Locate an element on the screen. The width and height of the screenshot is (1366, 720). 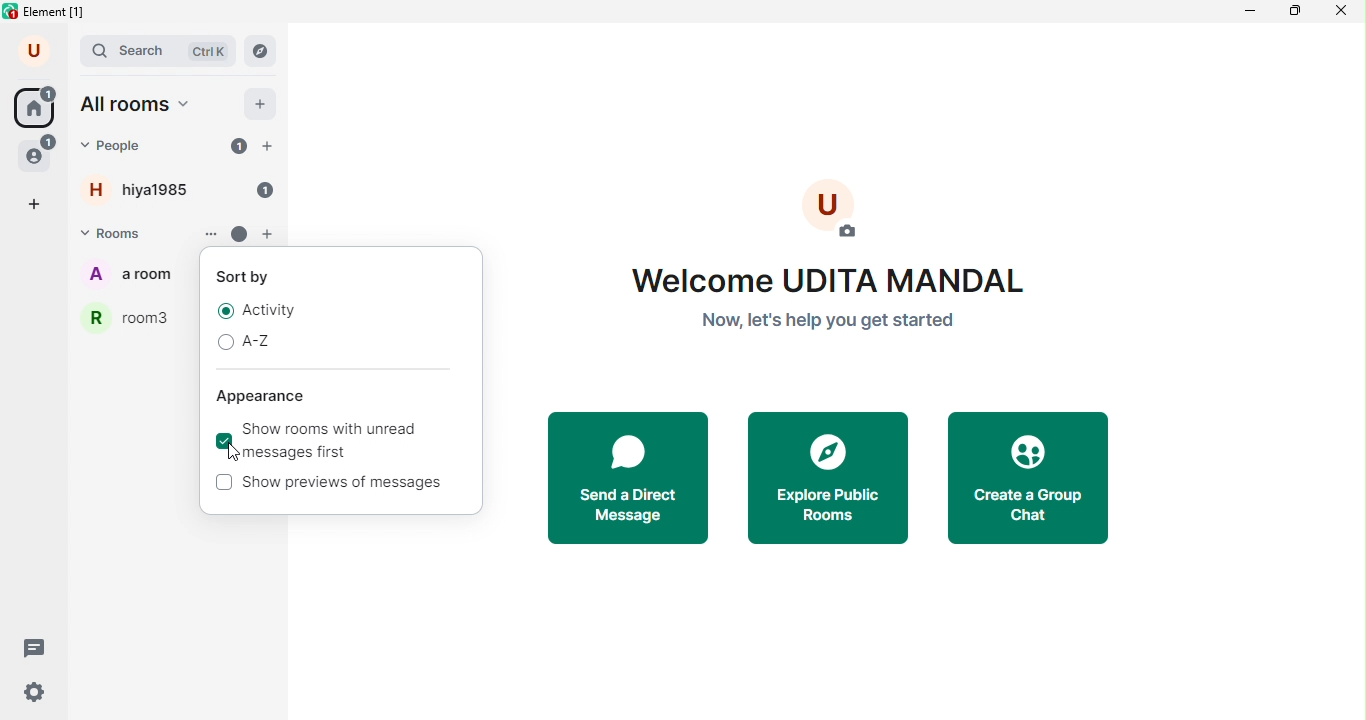
A-Z is located at coordinates (254, 343).